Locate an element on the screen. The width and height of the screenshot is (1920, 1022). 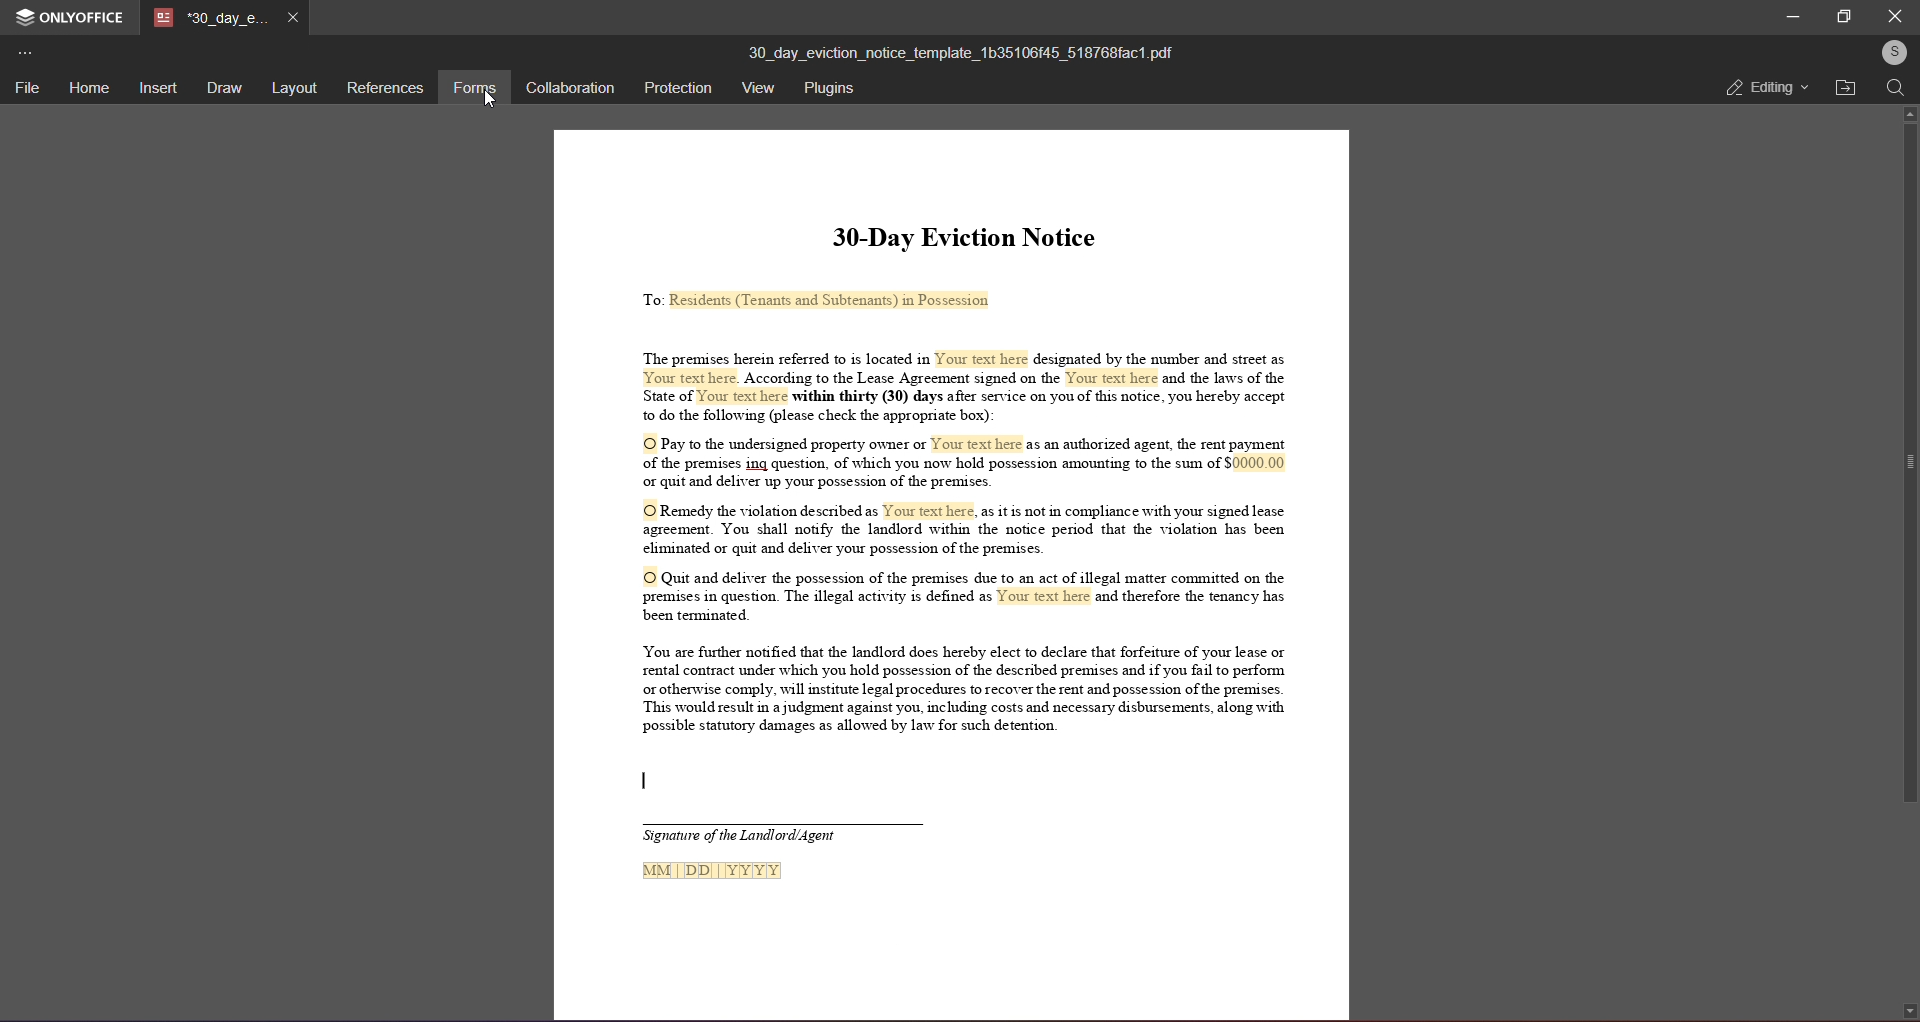
editing is located at coordinates (1765, 89).